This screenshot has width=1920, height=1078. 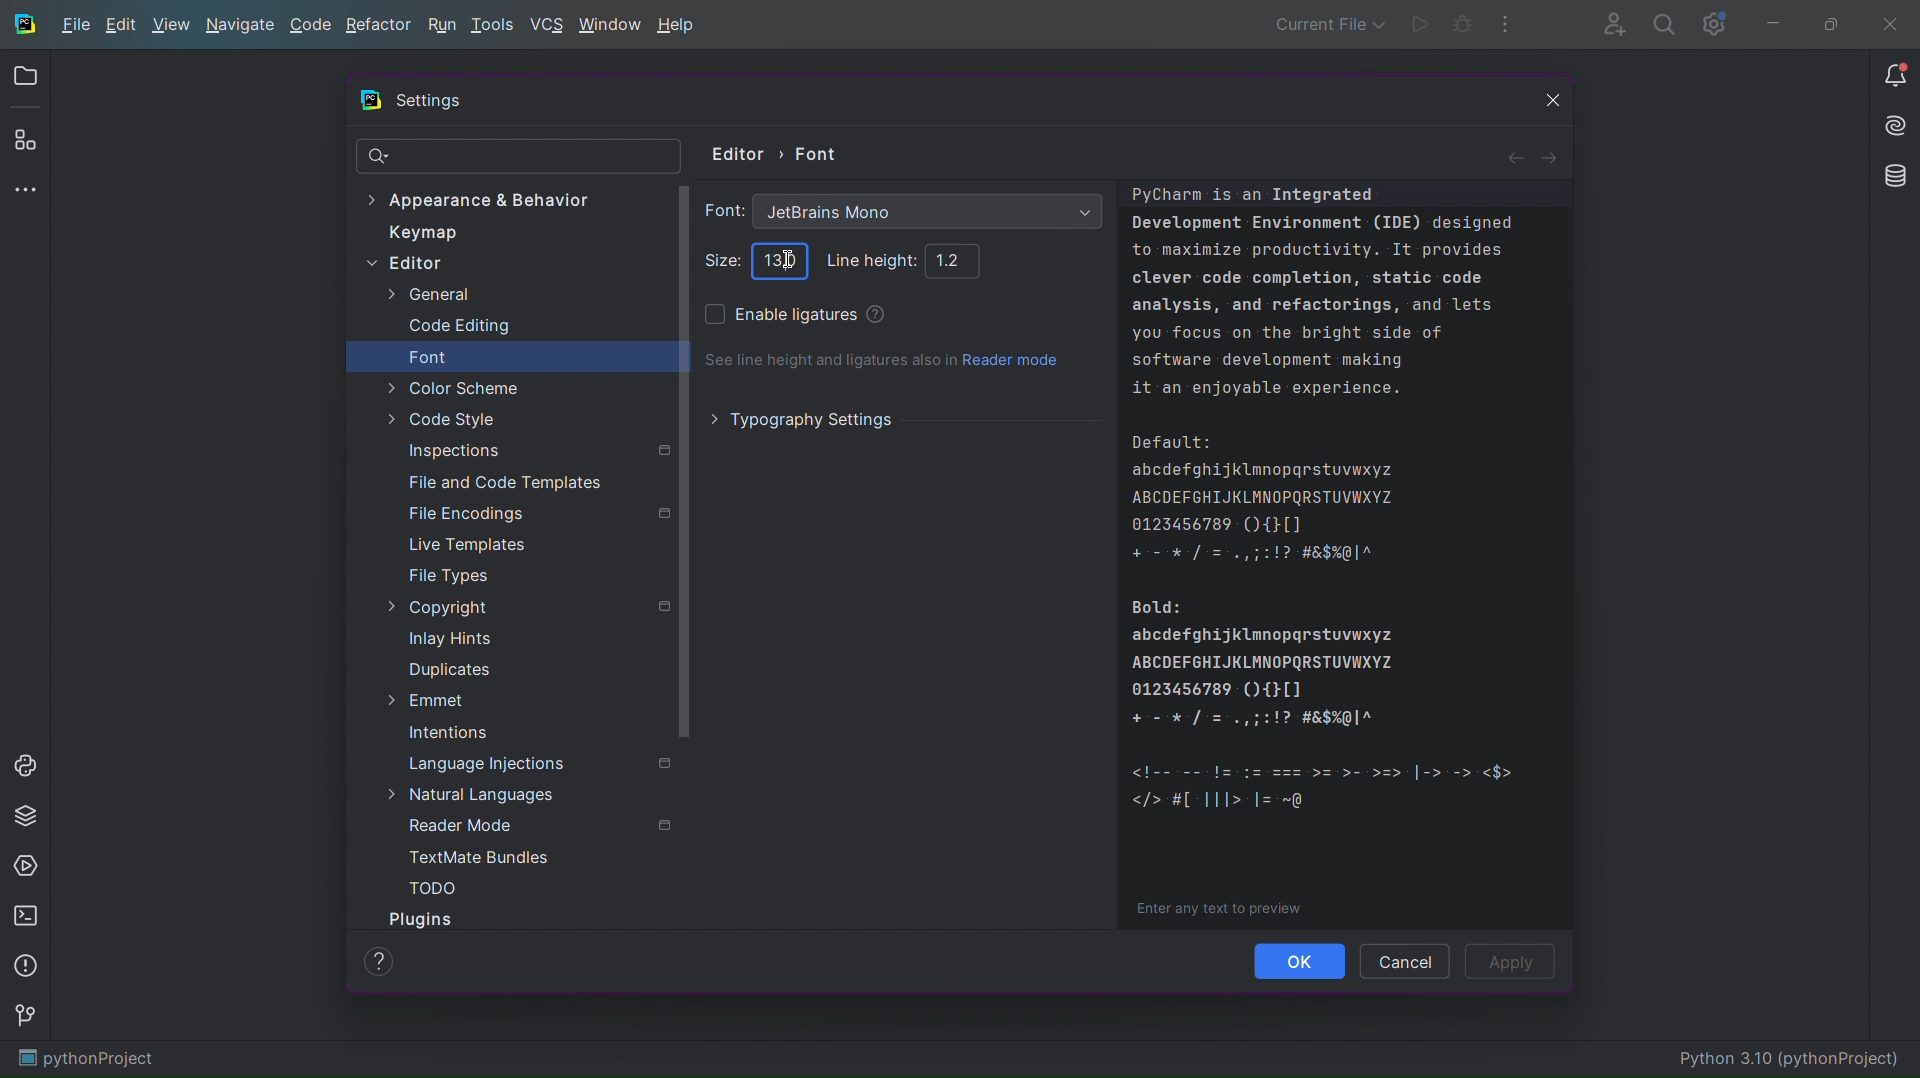 What do you see at coordinates (28, 868) in the screenshot?
I see `Services` at bounding box center [28, 868].